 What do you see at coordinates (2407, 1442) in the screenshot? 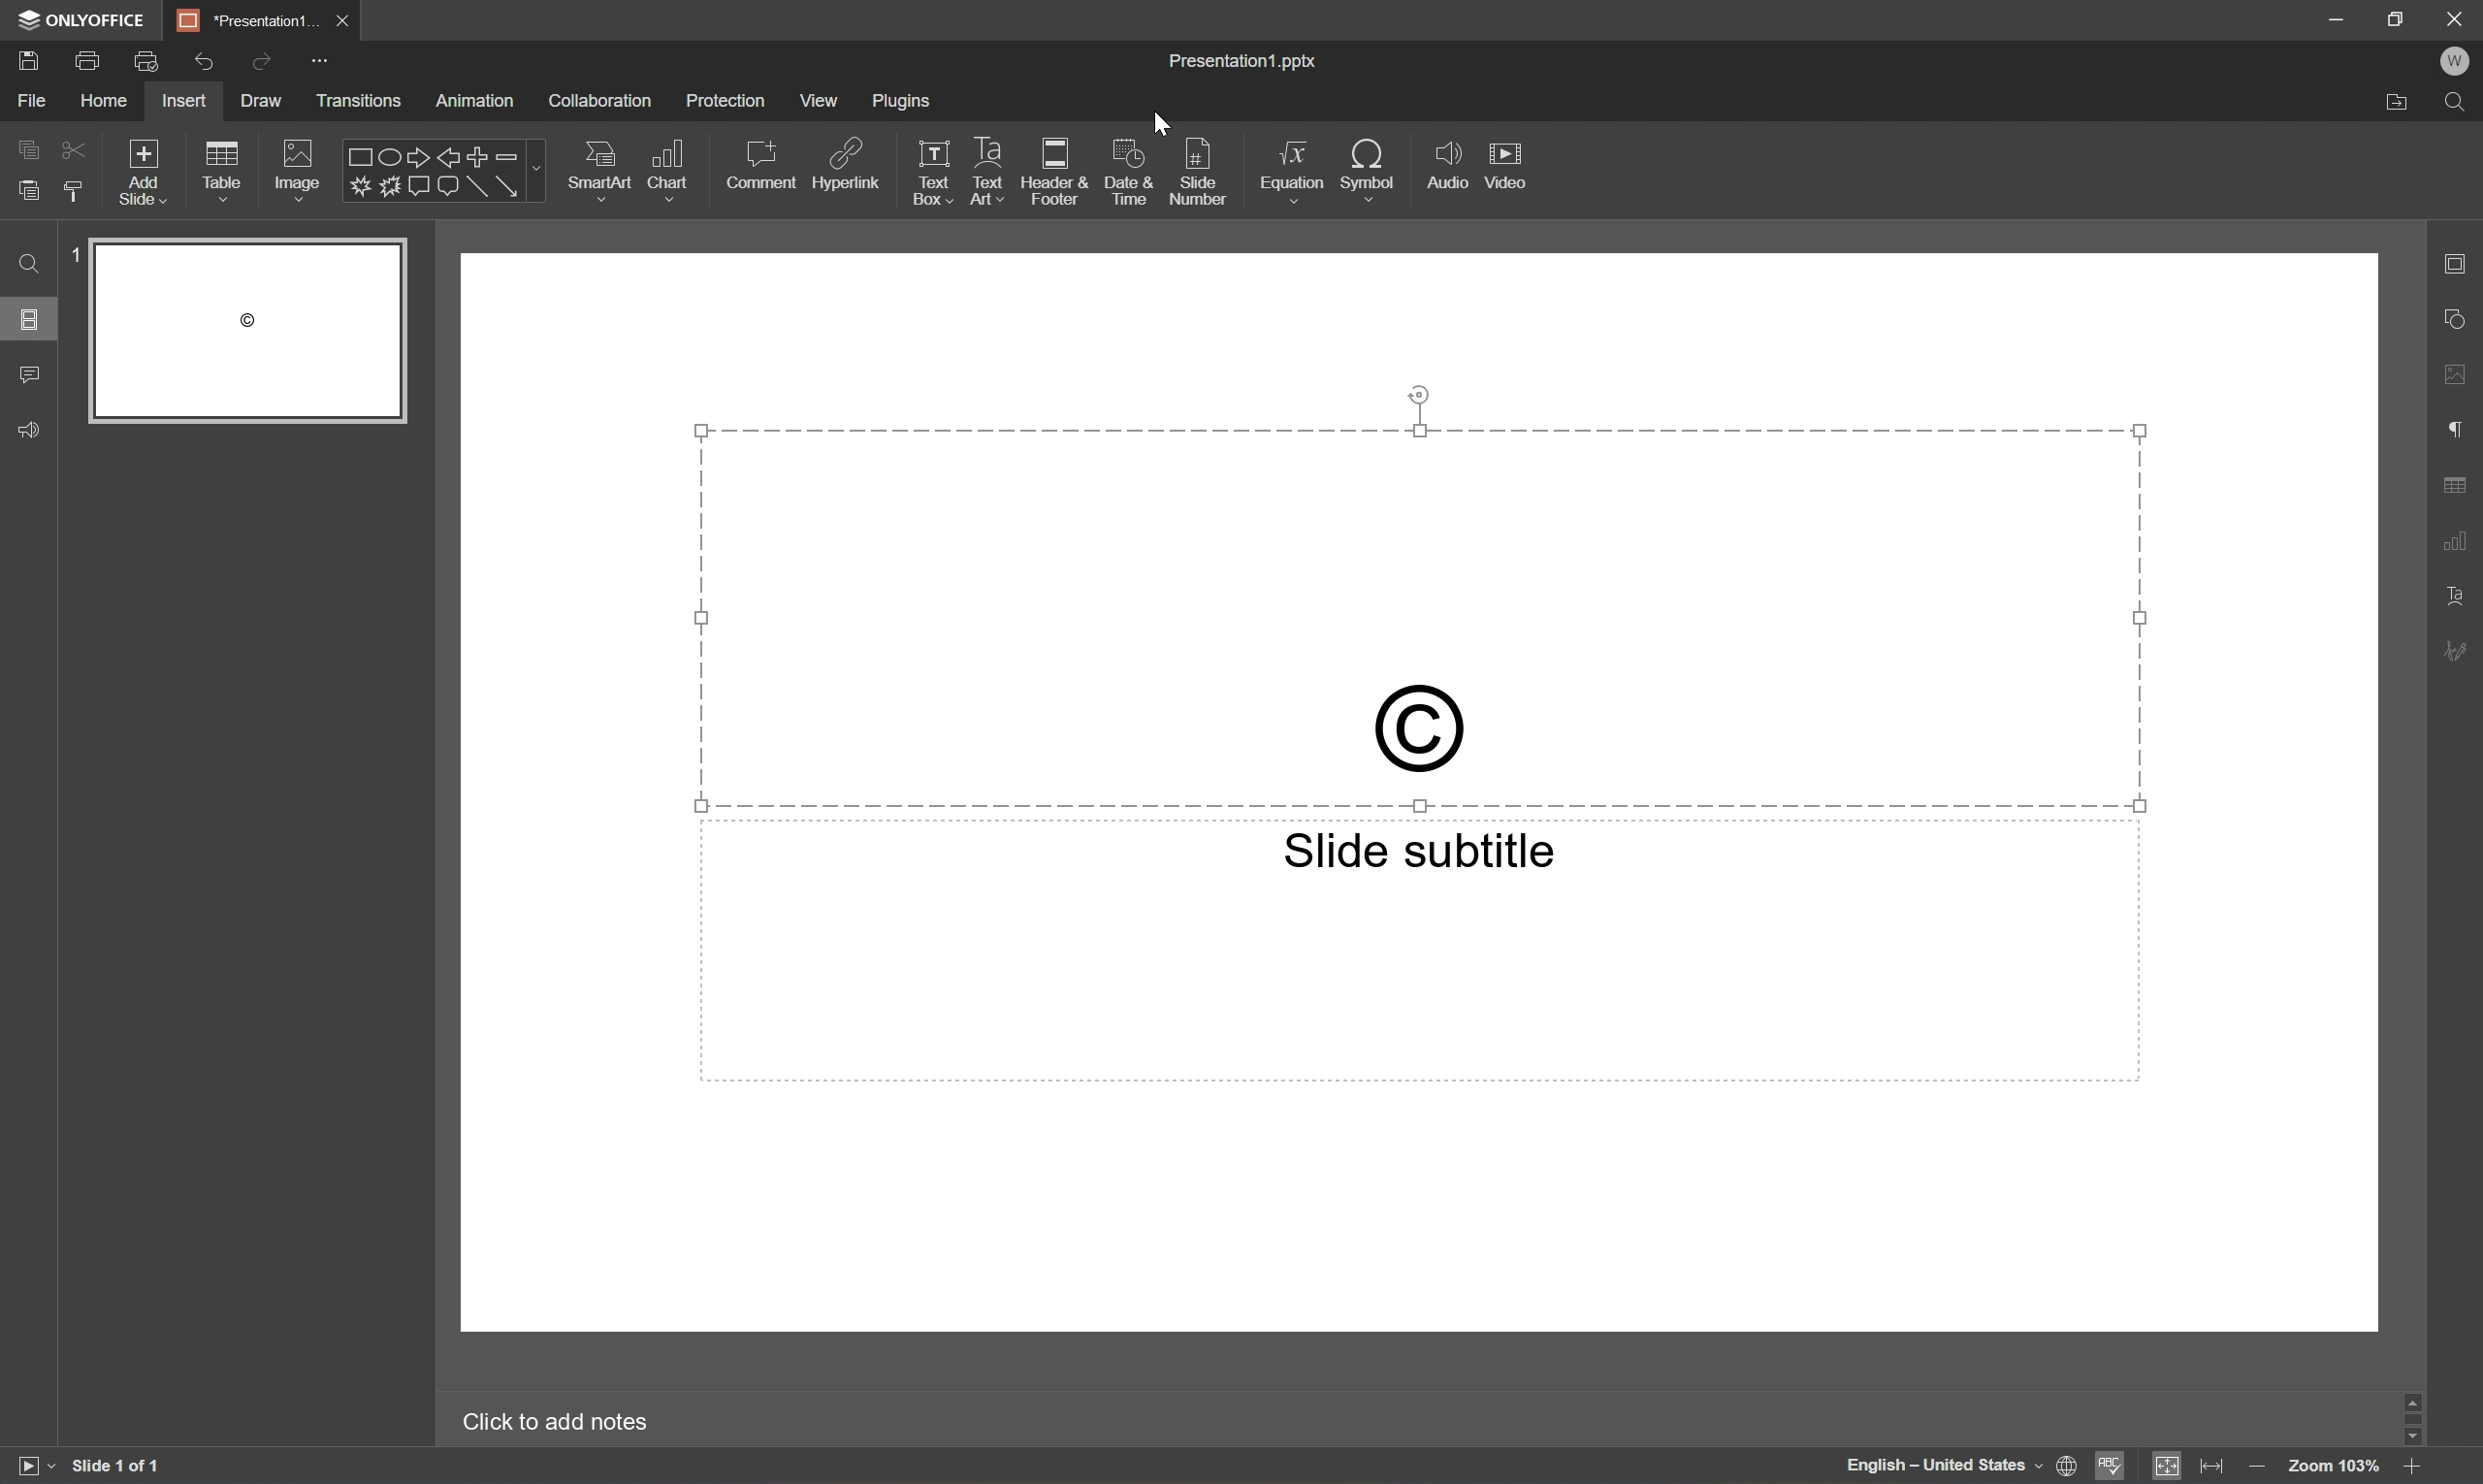
I see `Scroll Down` at bounding box center [2407, 1442].